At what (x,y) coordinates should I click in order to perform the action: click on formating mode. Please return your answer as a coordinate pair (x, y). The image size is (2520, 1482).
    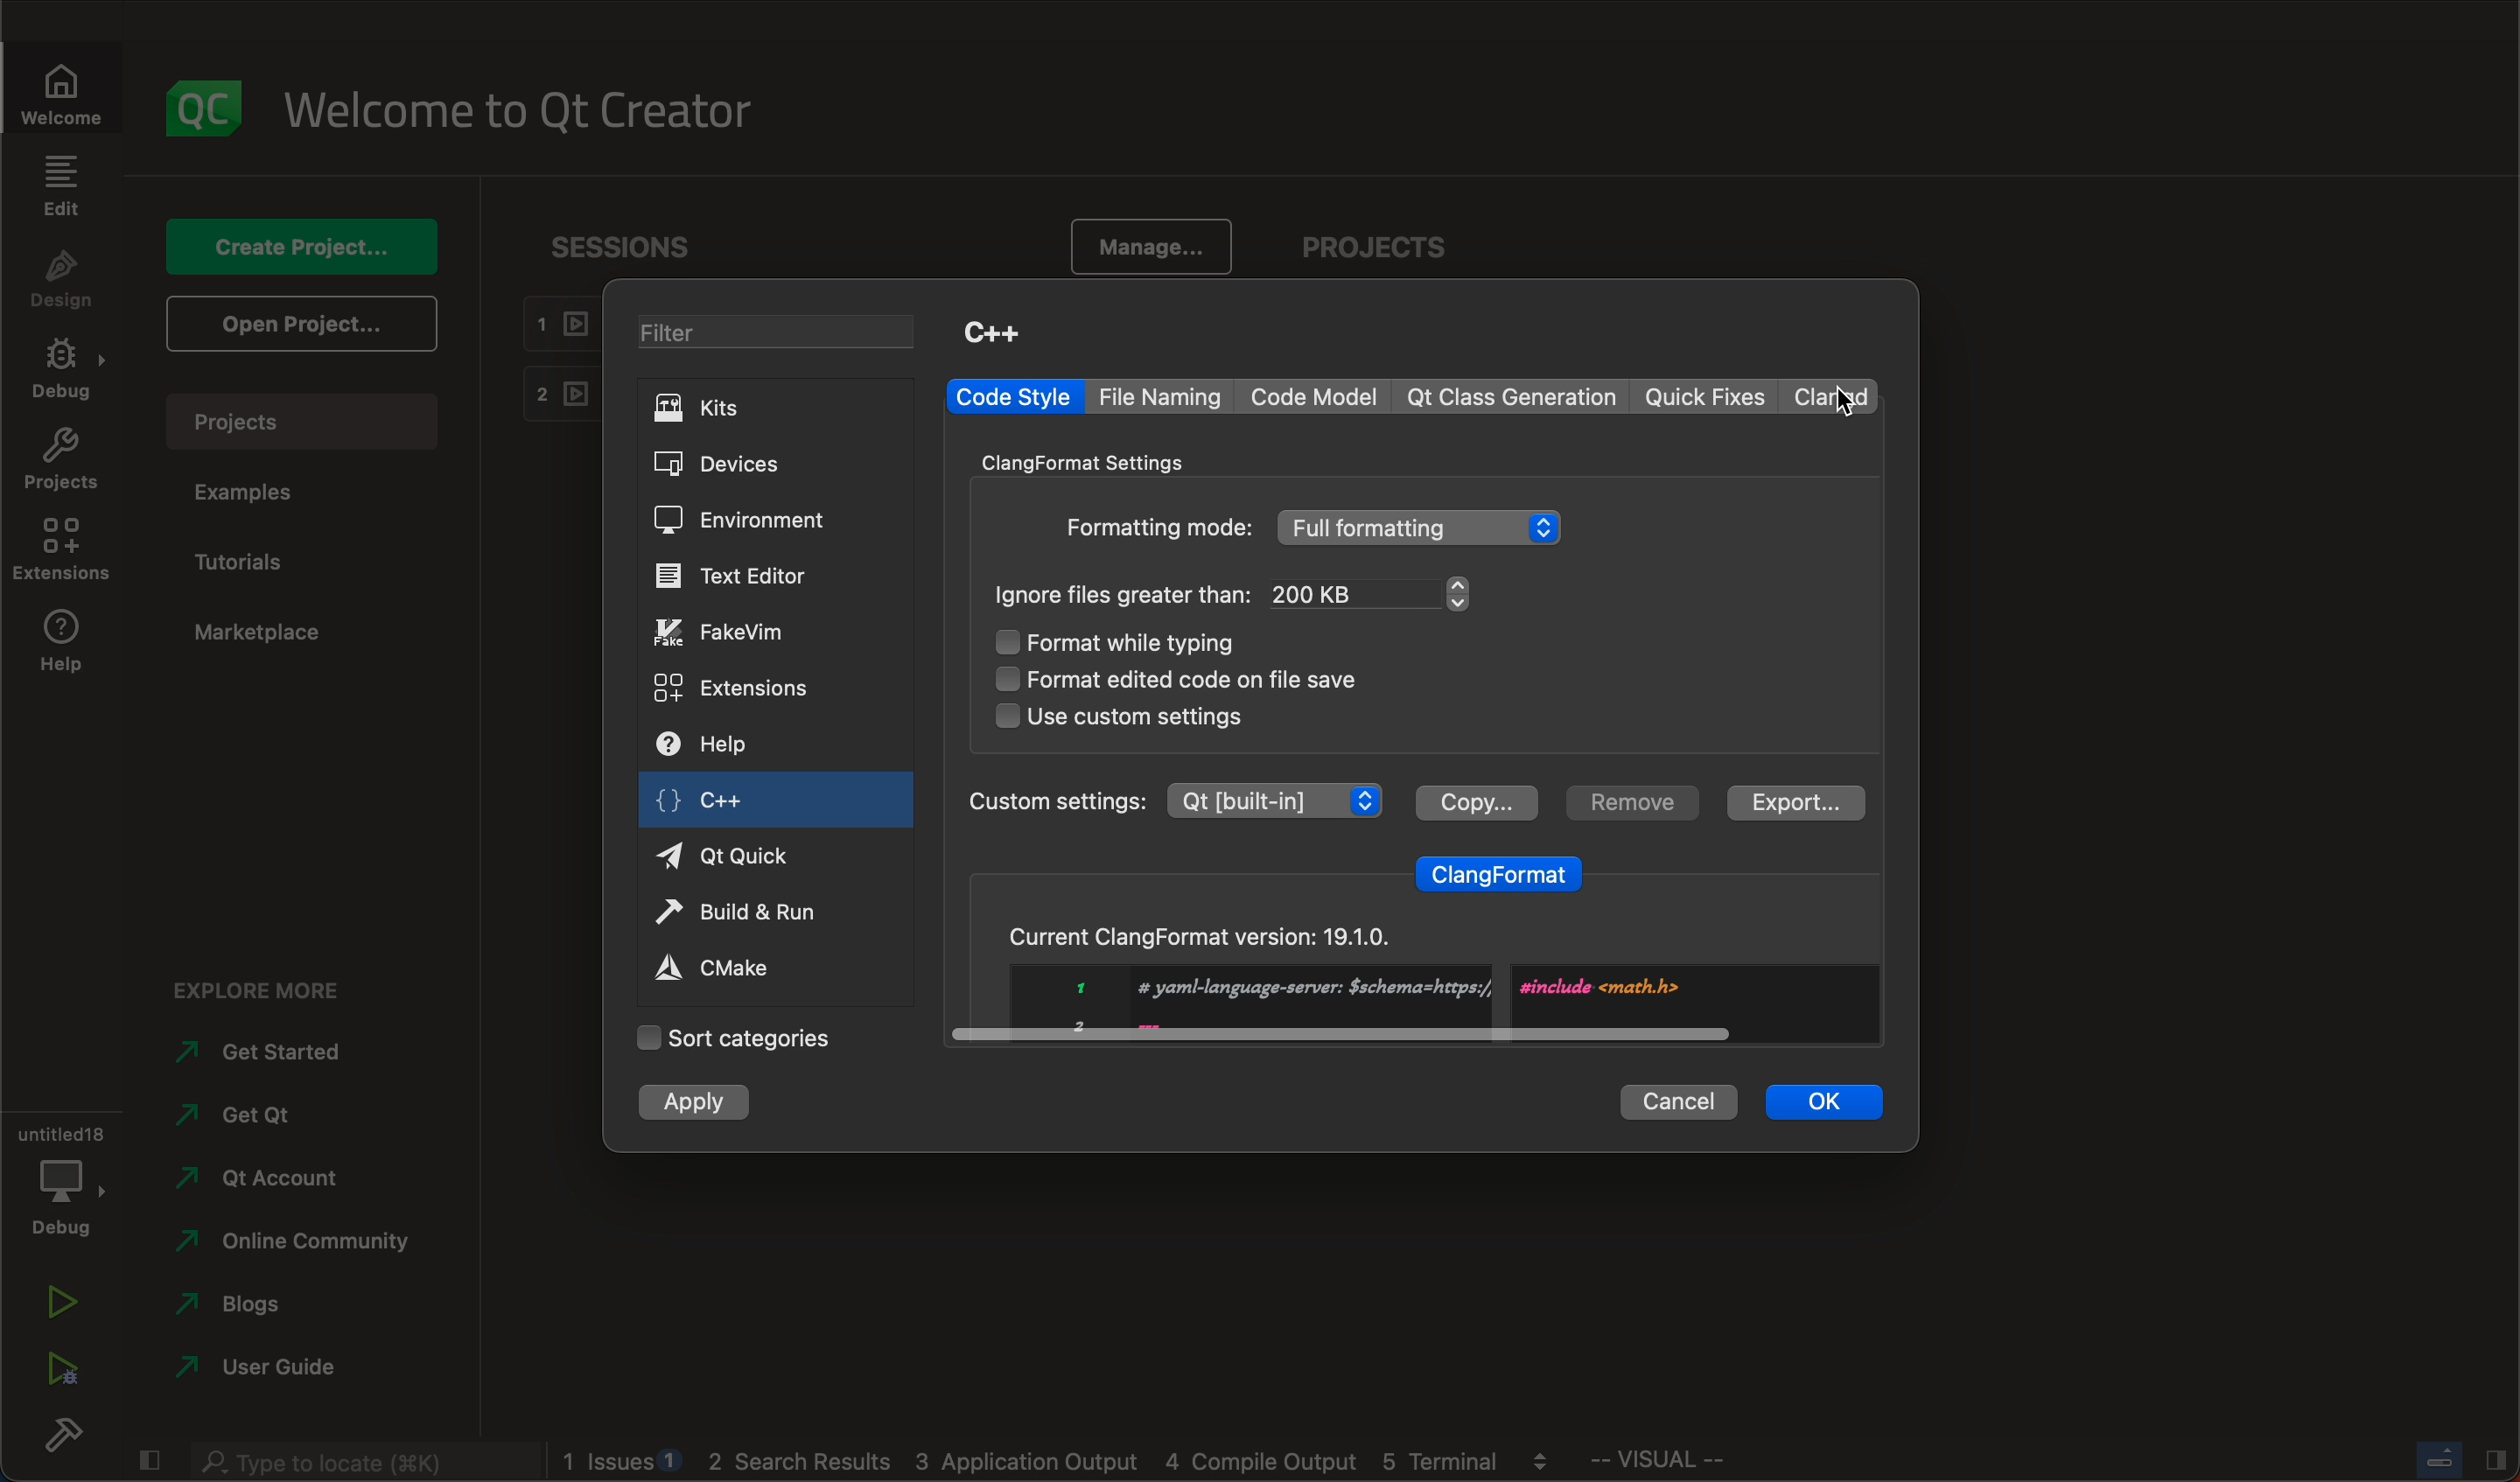
    Looking at the image, I should click on (1328, 532).